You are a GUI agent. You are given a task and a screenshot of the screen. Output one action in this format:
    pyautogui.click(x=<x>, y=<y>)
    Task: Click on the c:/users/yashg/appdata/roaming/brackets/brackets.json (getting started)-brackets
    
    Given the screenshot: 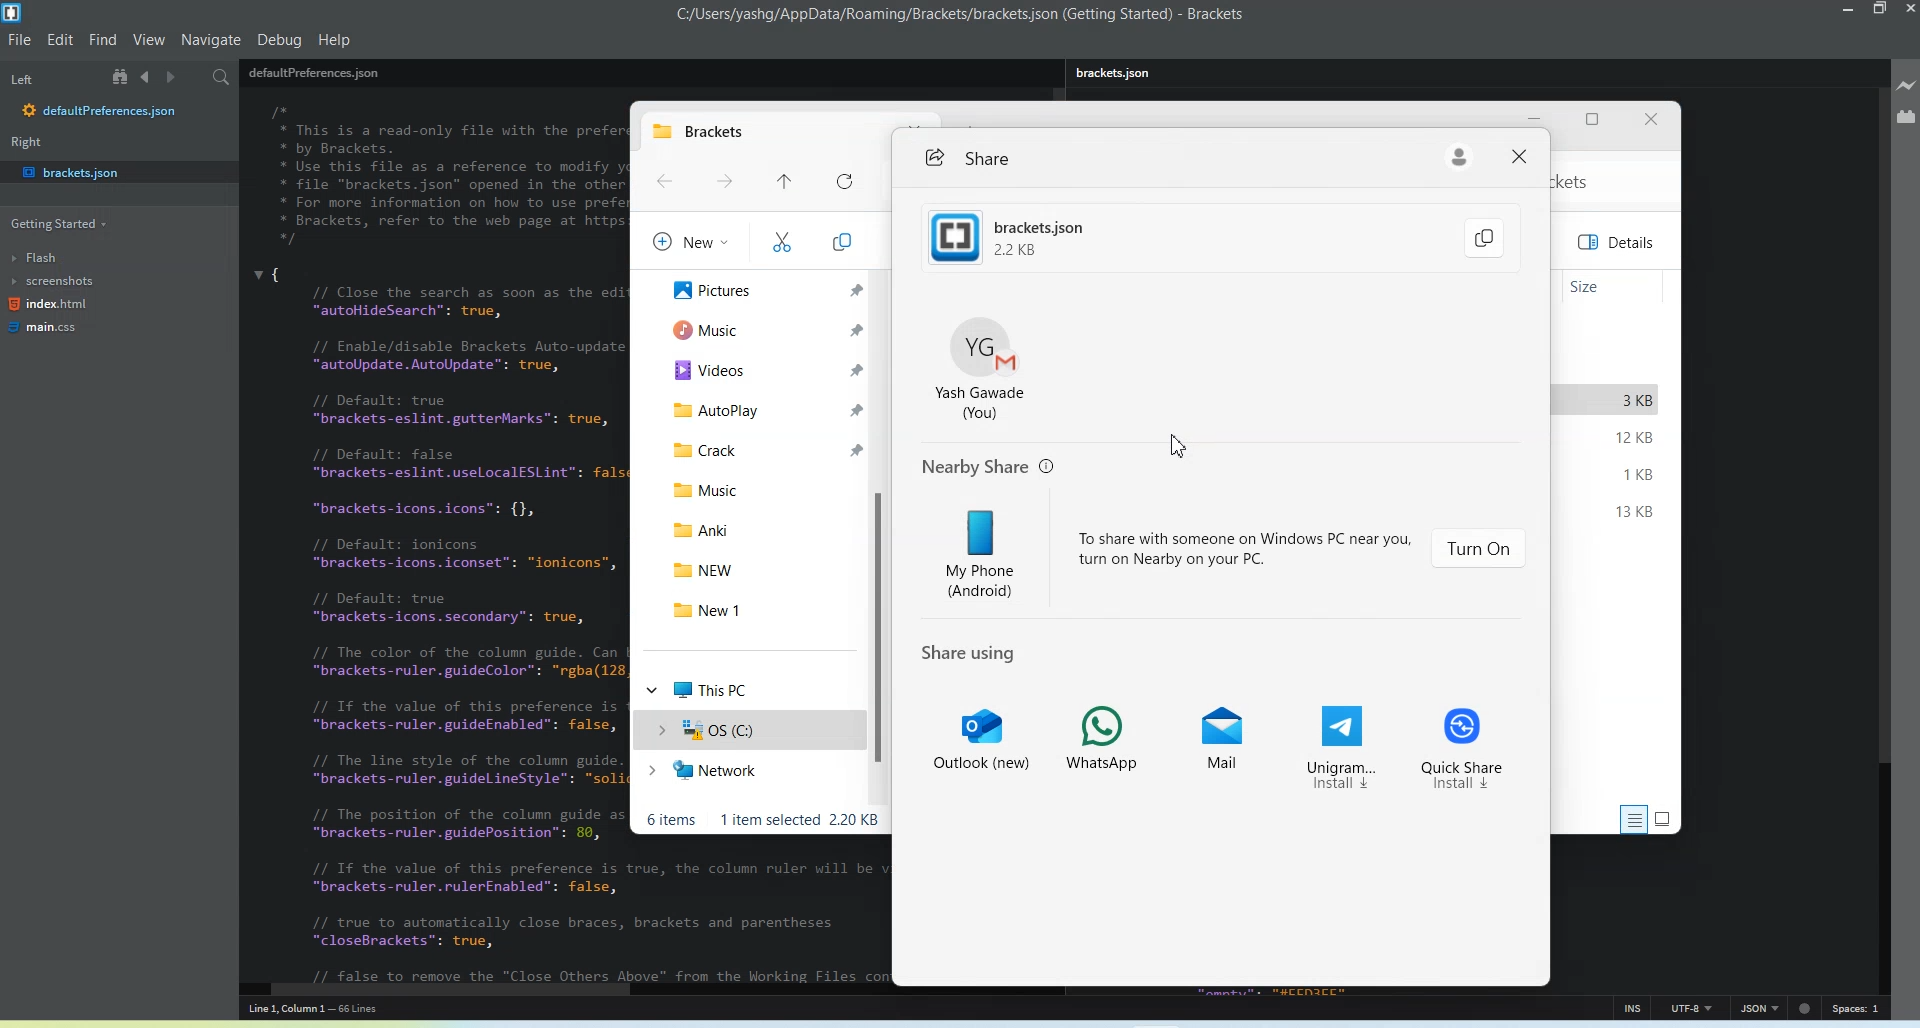 What is the action you would take?
    pyautogui.click(x=961, y=15)
    